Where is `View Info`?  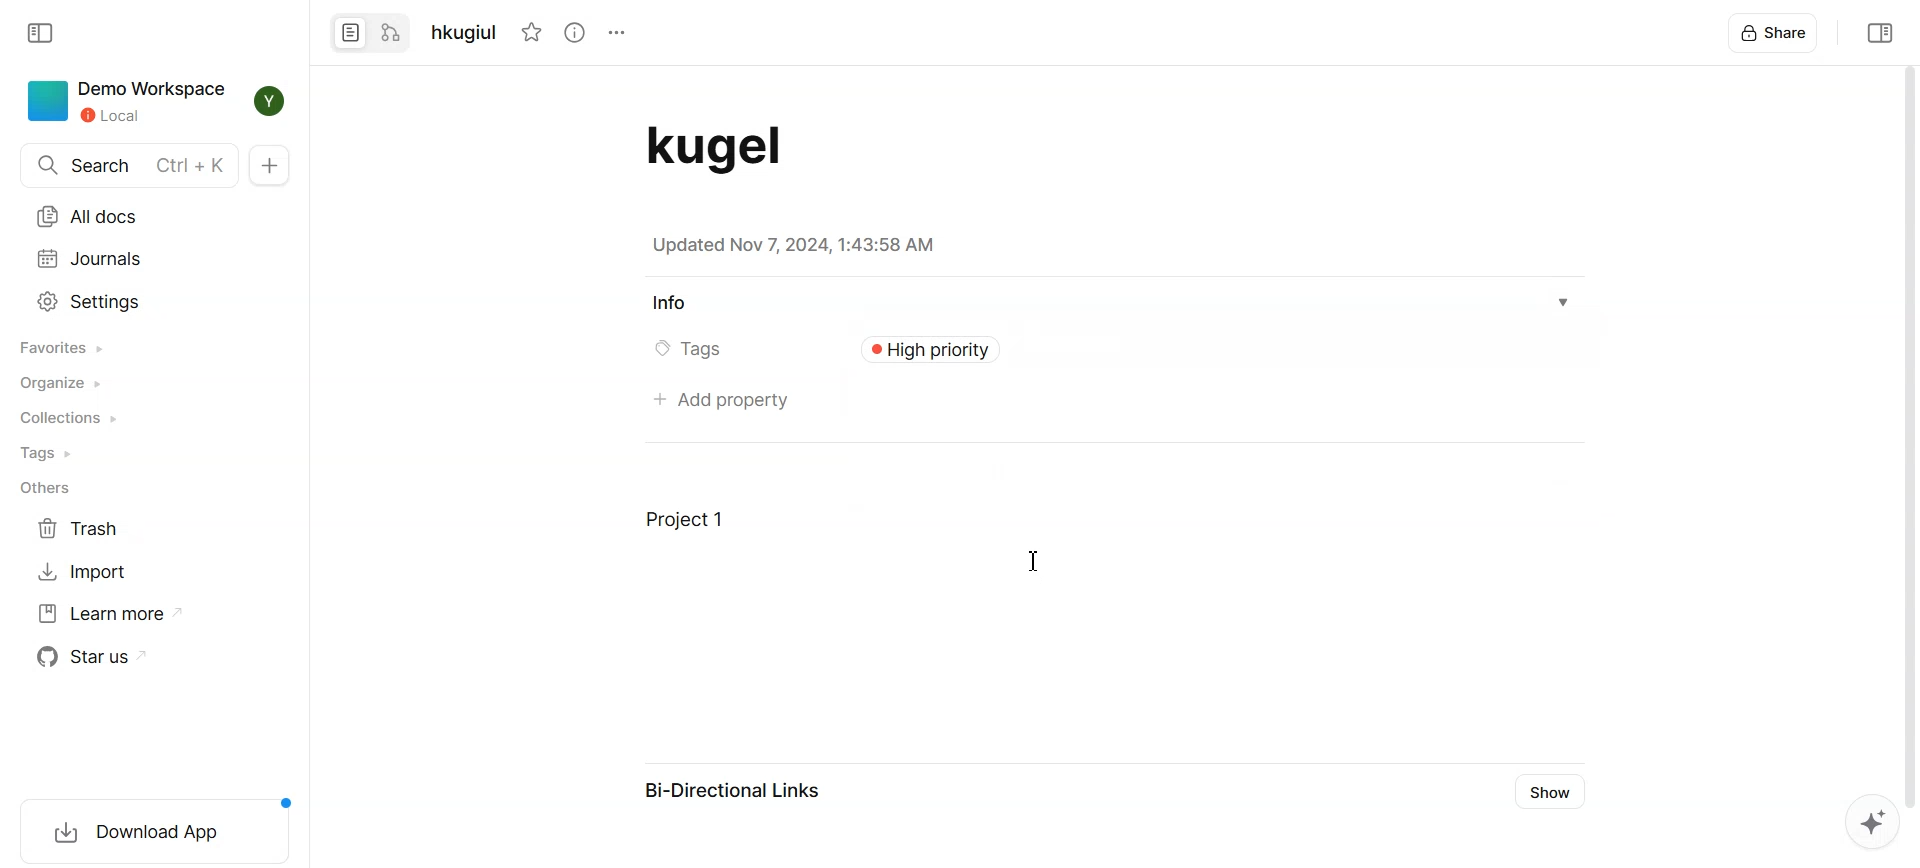 View Info is located at coordinates (575, 32).